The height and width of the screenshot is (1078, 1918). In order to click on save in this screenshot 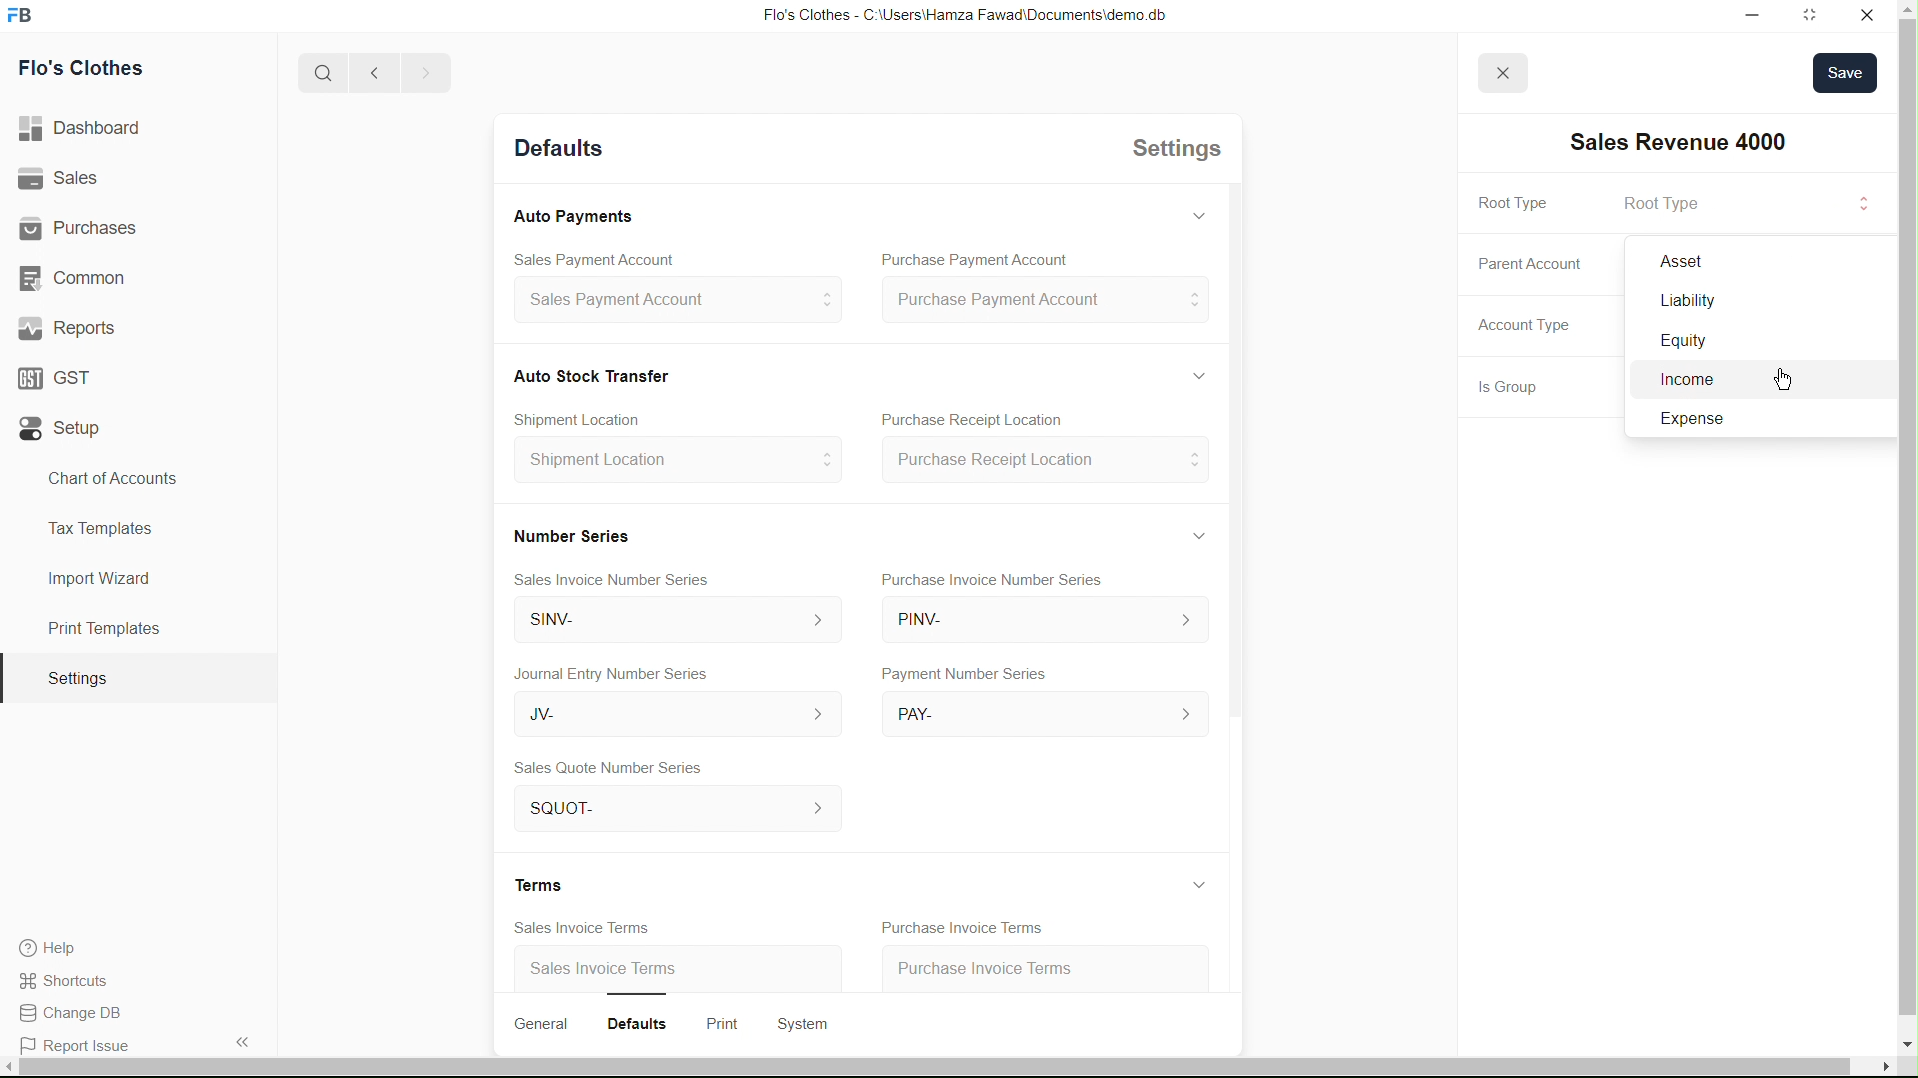, I will do `click(1852, 74)`.